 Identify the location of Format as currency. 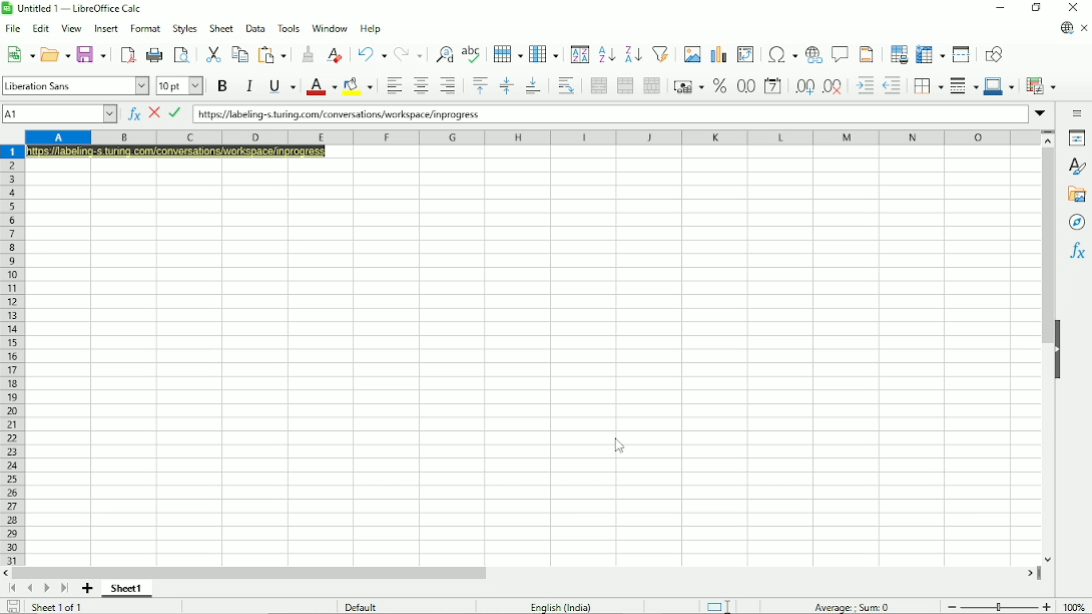
(688, 86).